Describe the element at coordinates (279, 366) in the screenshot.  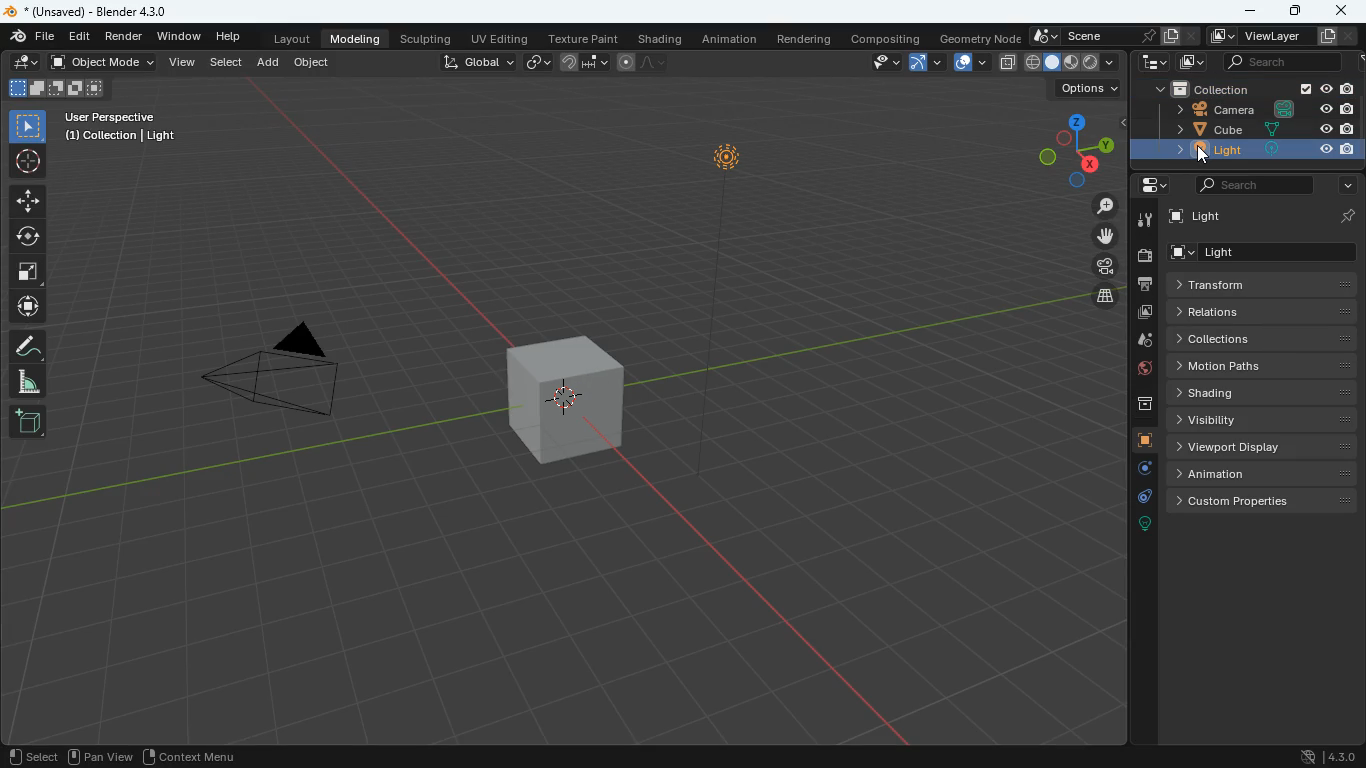
I see `camera` at that location.